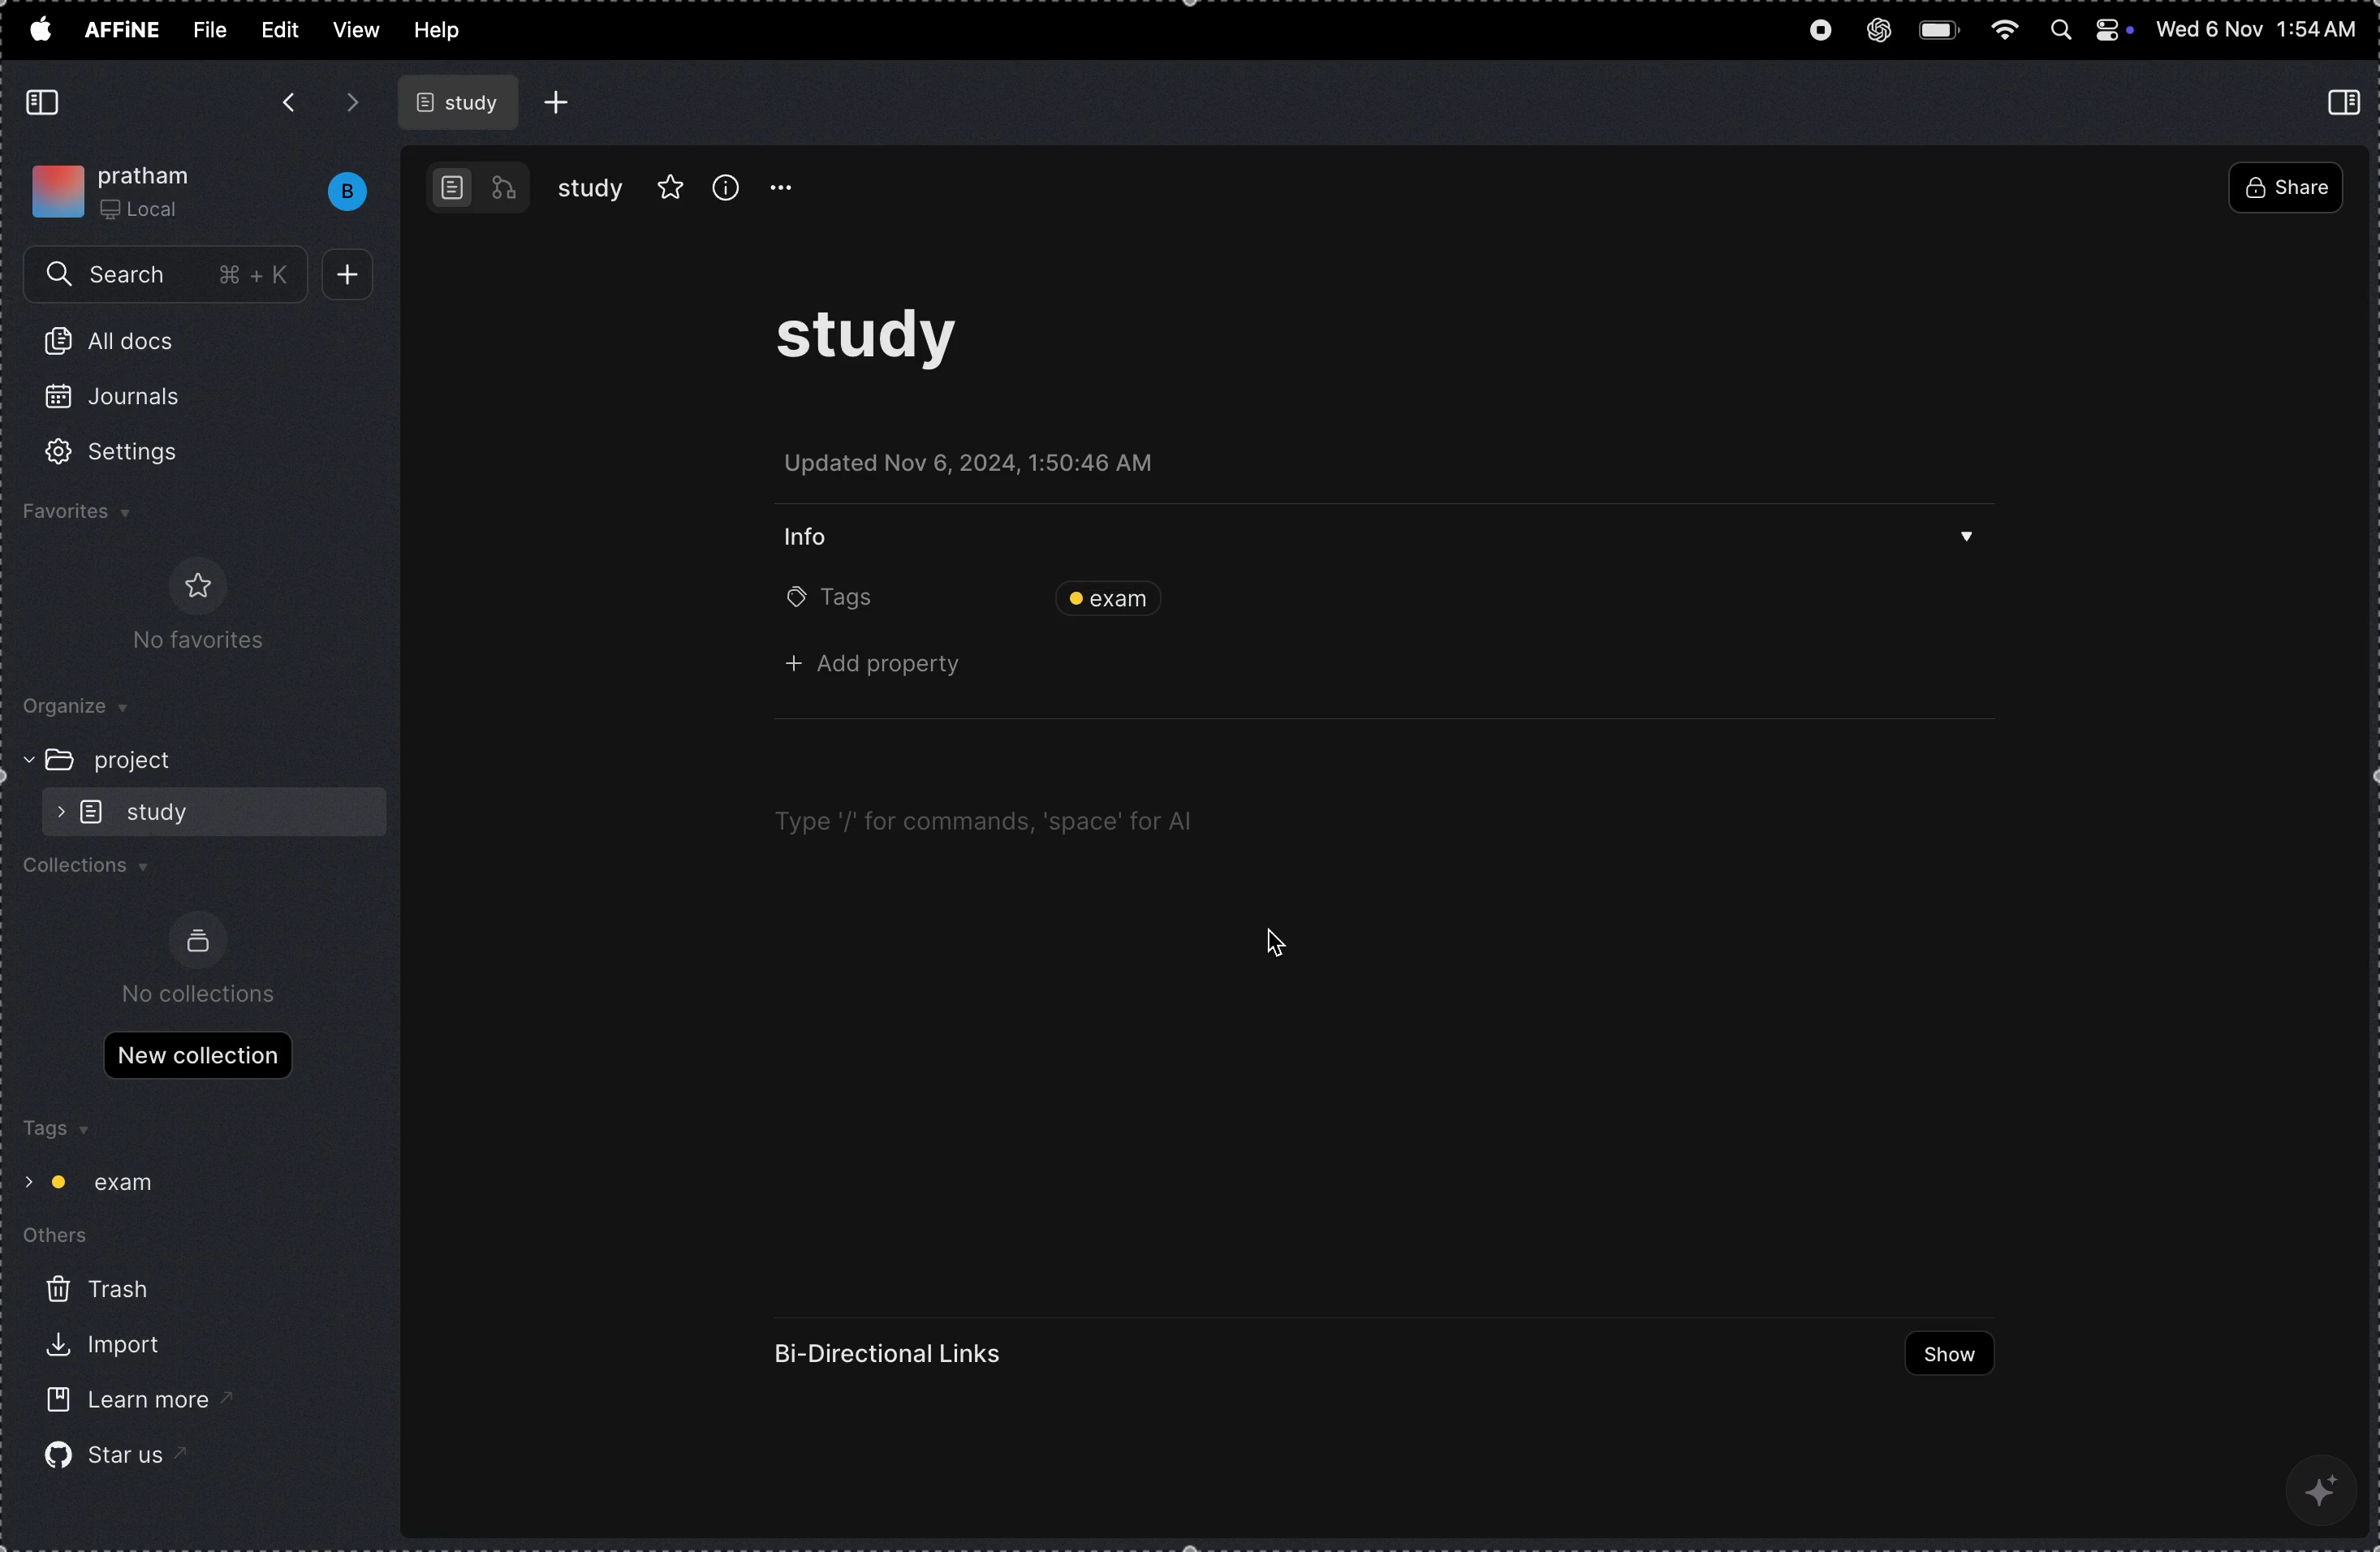 The height and width of the screenshot is (1552, 2380). Describe the element at coordinates (817, 534) in the screenshot. I see `info` at that location.